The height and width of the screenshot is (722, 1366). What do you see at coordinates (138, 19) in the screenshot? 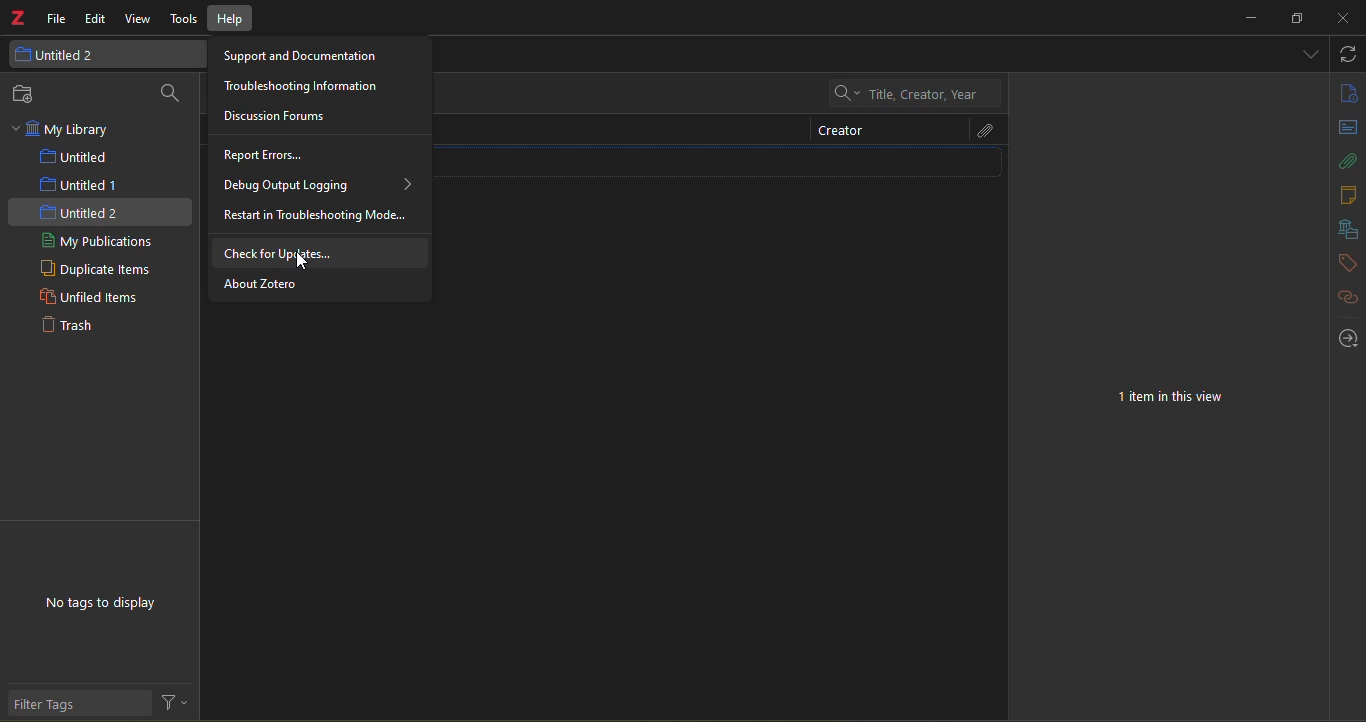
I see `view` at bounding box center [138, 19].